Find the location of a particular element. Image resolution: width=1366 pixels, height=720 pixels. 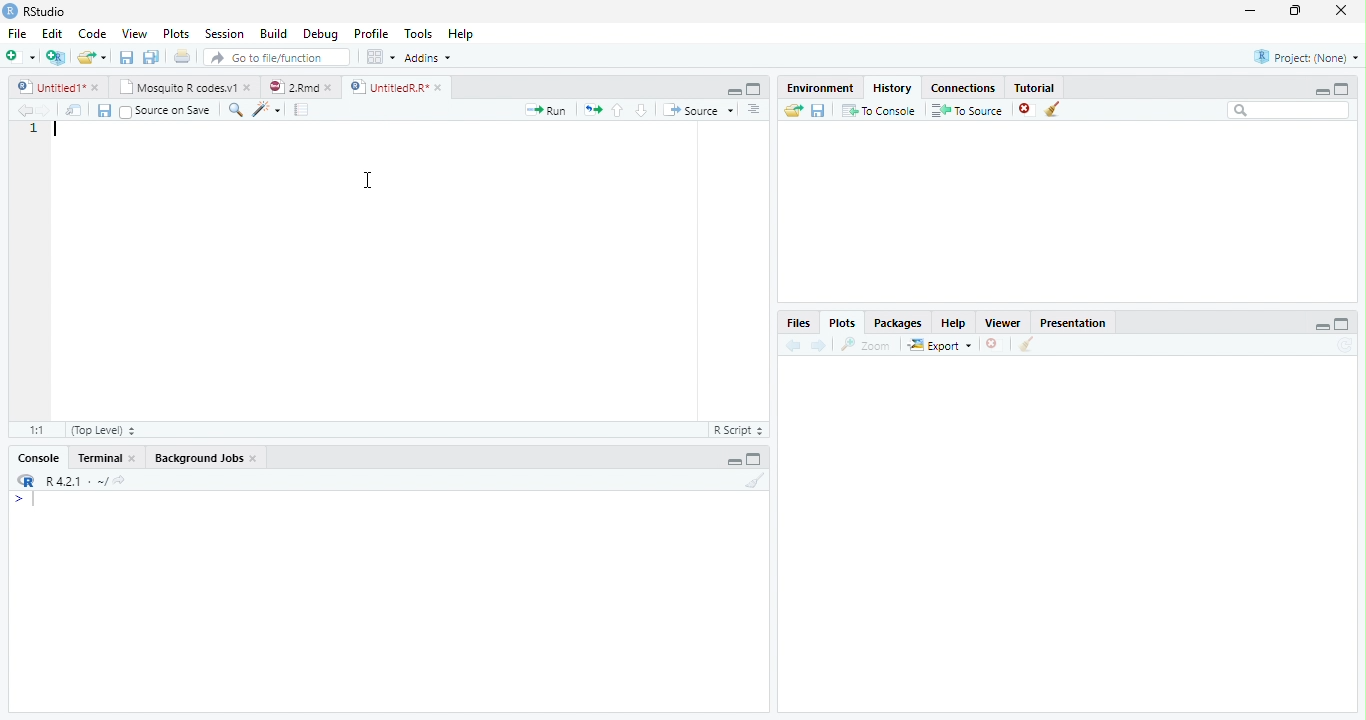

> is located at coordinates (24, 500).